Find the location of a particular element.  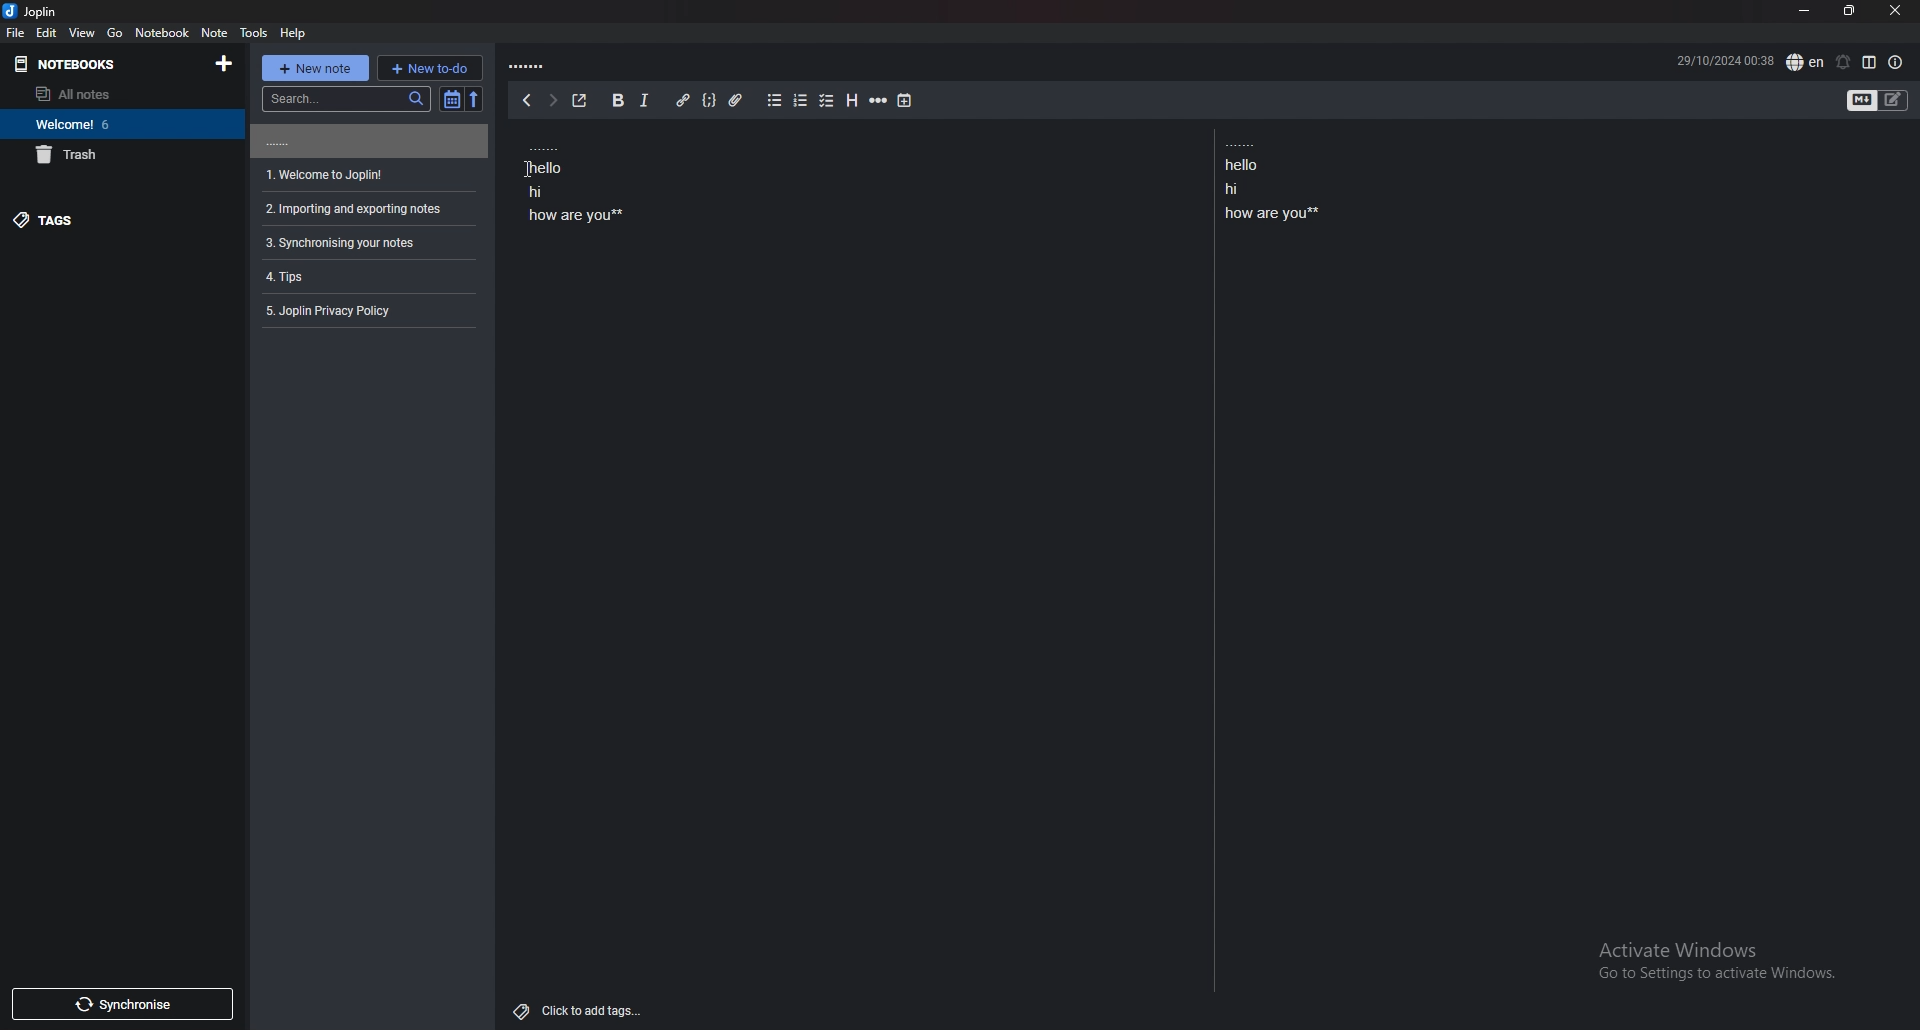

bulleted list is located at coordinates (775, 101).